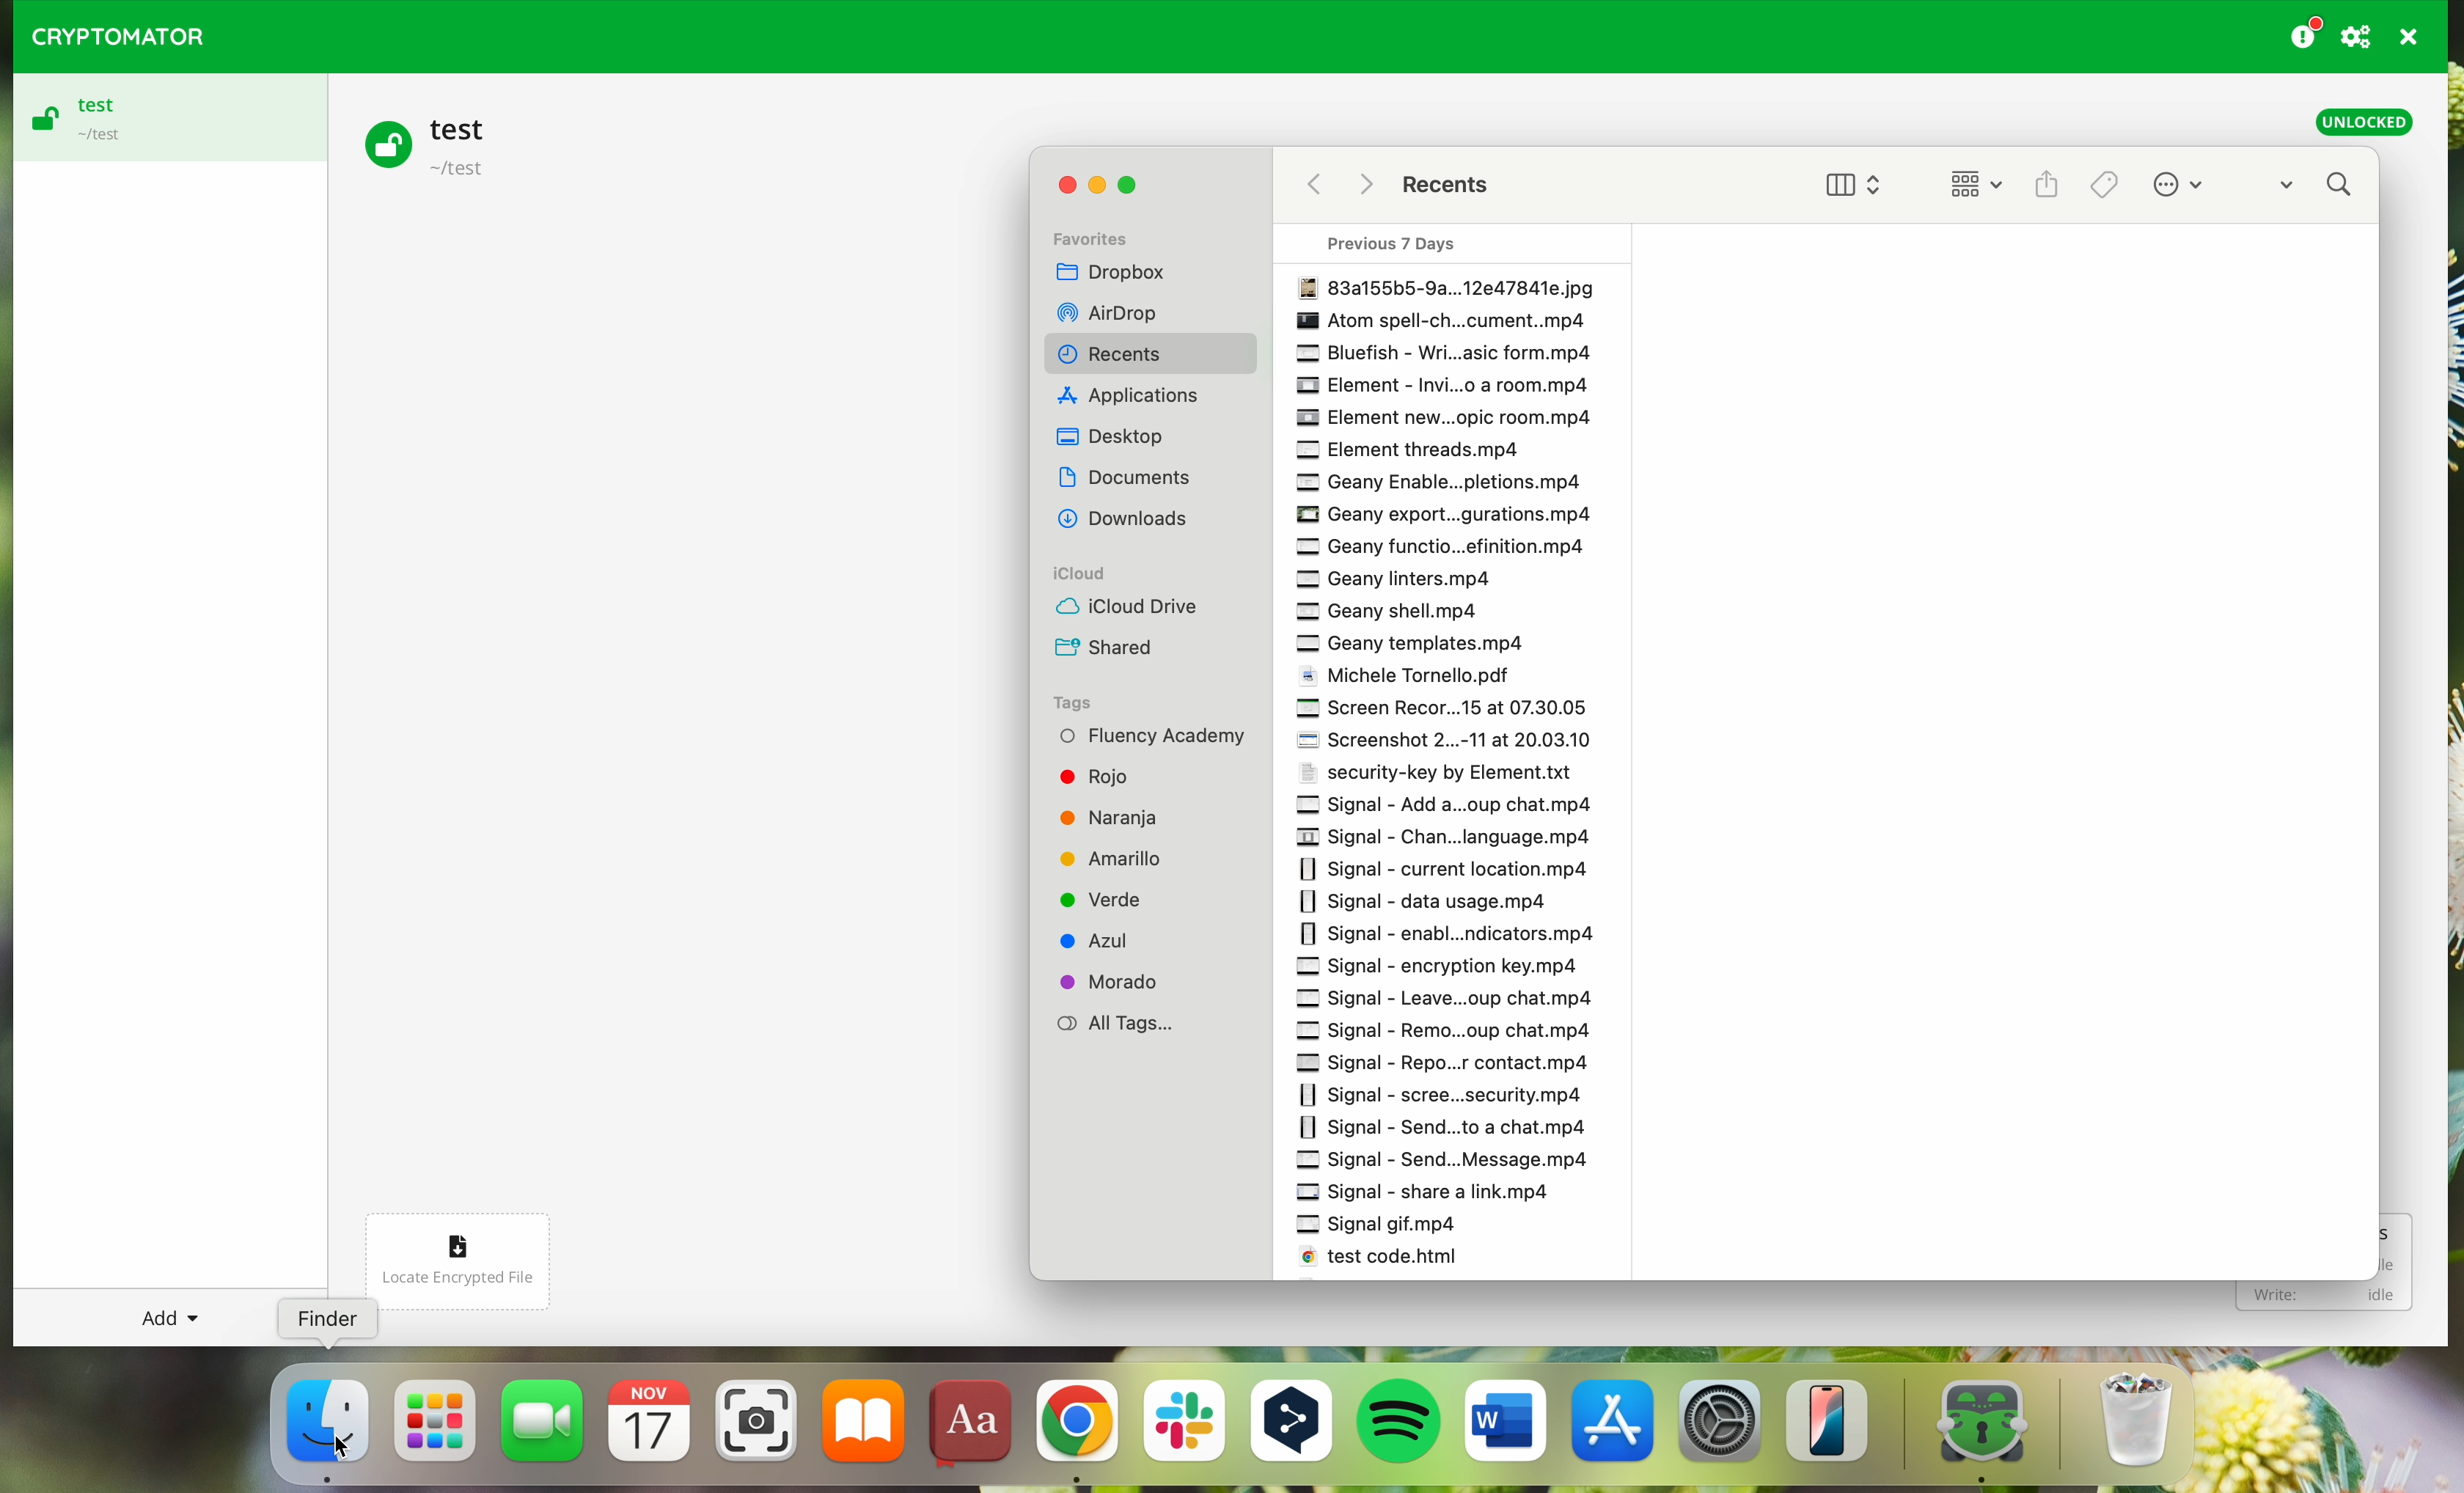 The image size is (2464, 1493). What do you see at coordinates (1433, 968) in the screenshot?
I see `signal encryption key` at bounding box center [1433, 968].